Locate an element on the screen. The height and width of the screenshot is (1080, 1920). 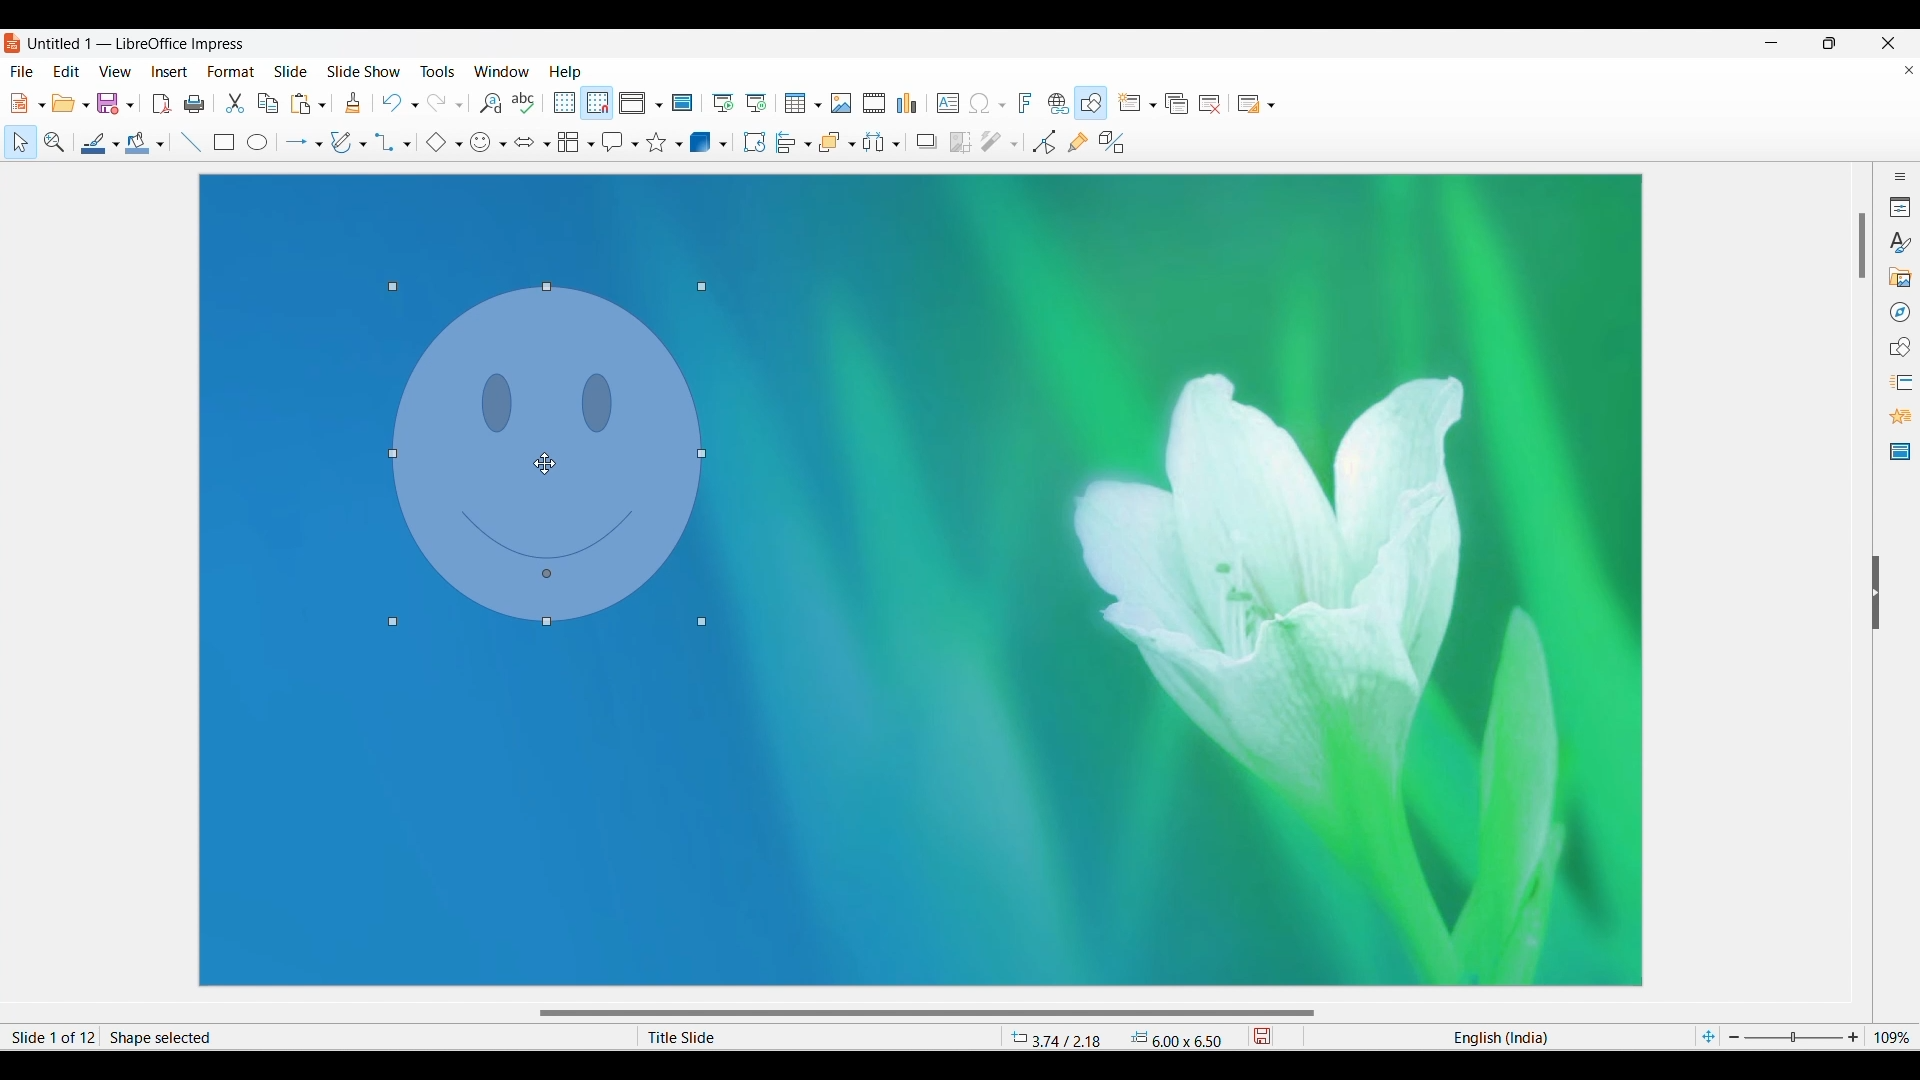
Connector options is located at coordinates (407, 145).